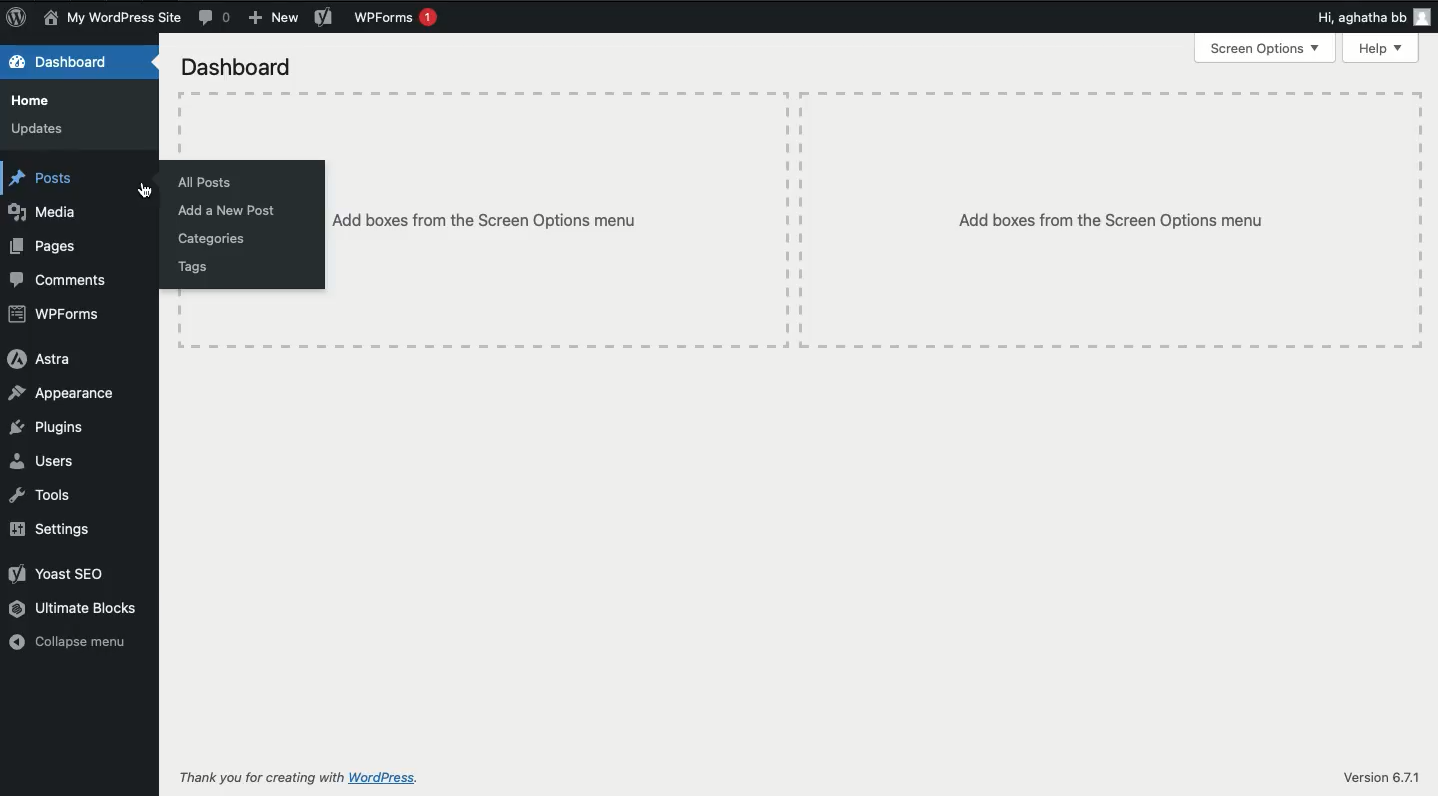 Image resolution: width=1438 pixels, height=796 pixels. Describe the element at coordinates (62, 280) in the screenshot. I see `Comments` at that location.